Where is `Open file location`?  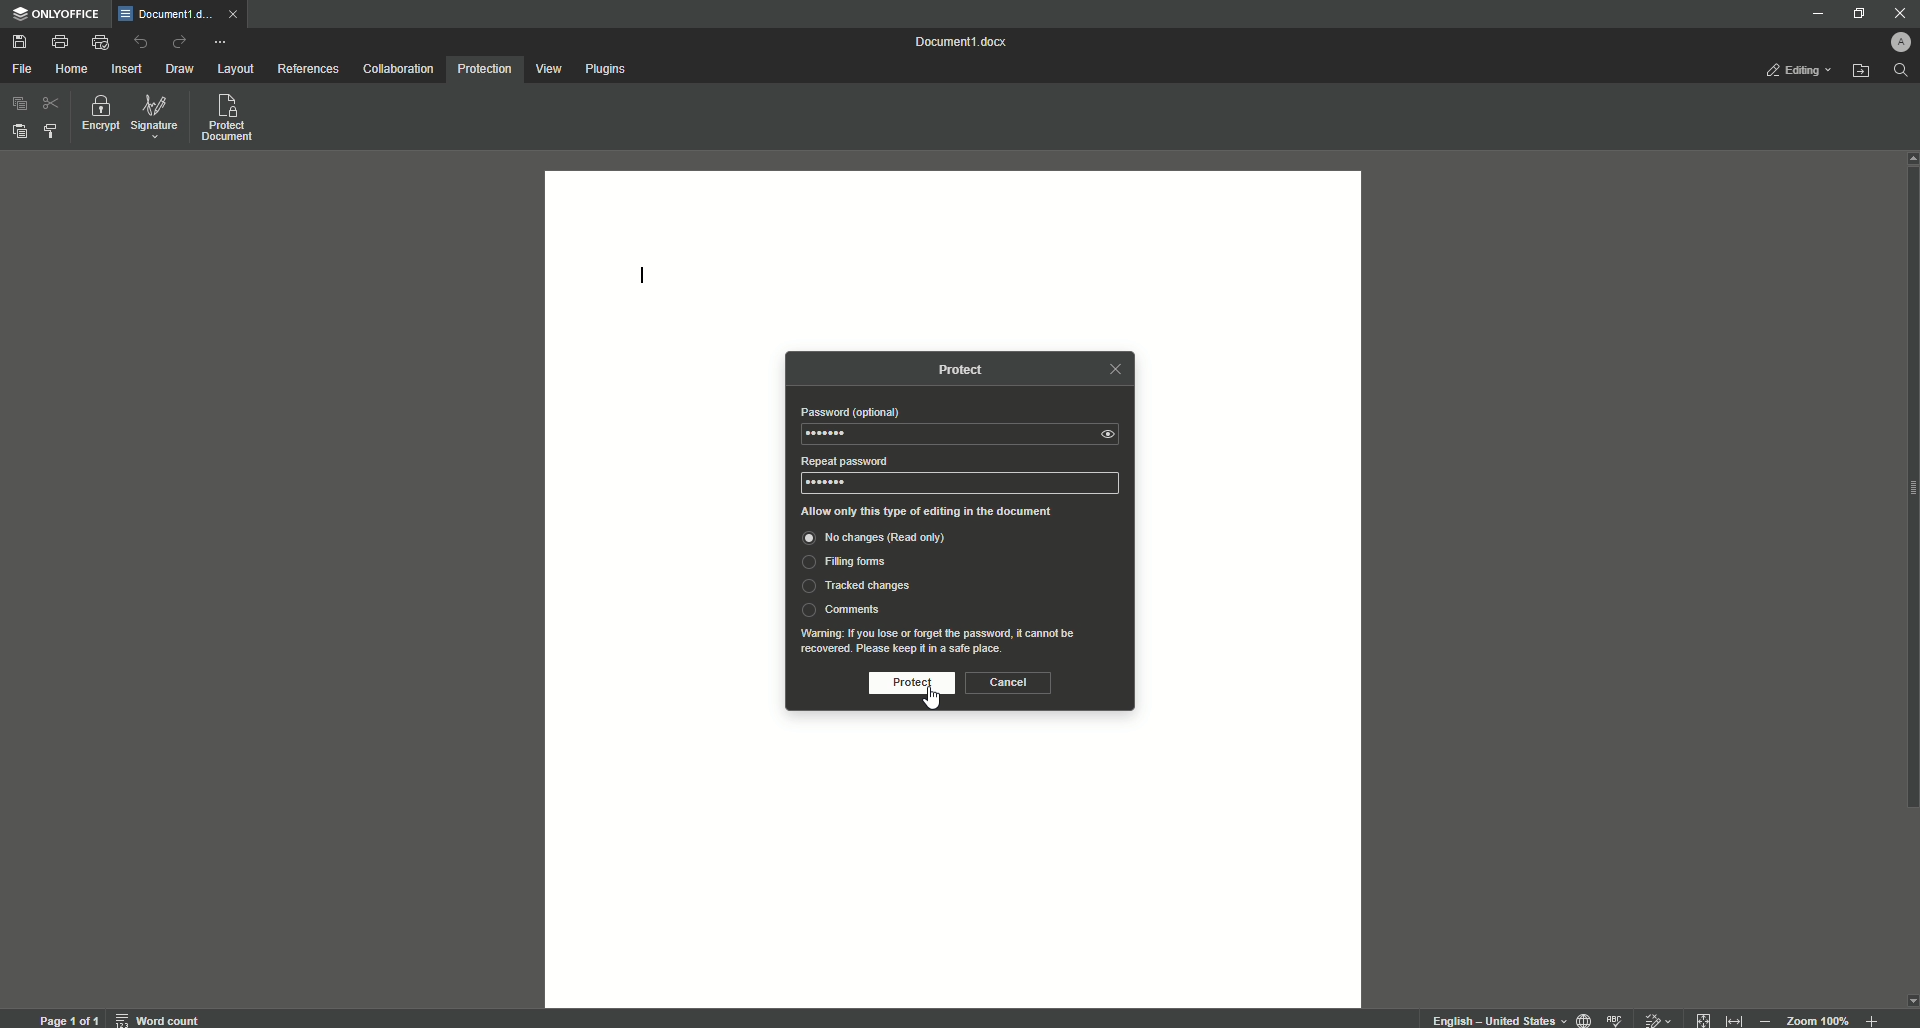
Open file location is located at coordinates (1861, 71).